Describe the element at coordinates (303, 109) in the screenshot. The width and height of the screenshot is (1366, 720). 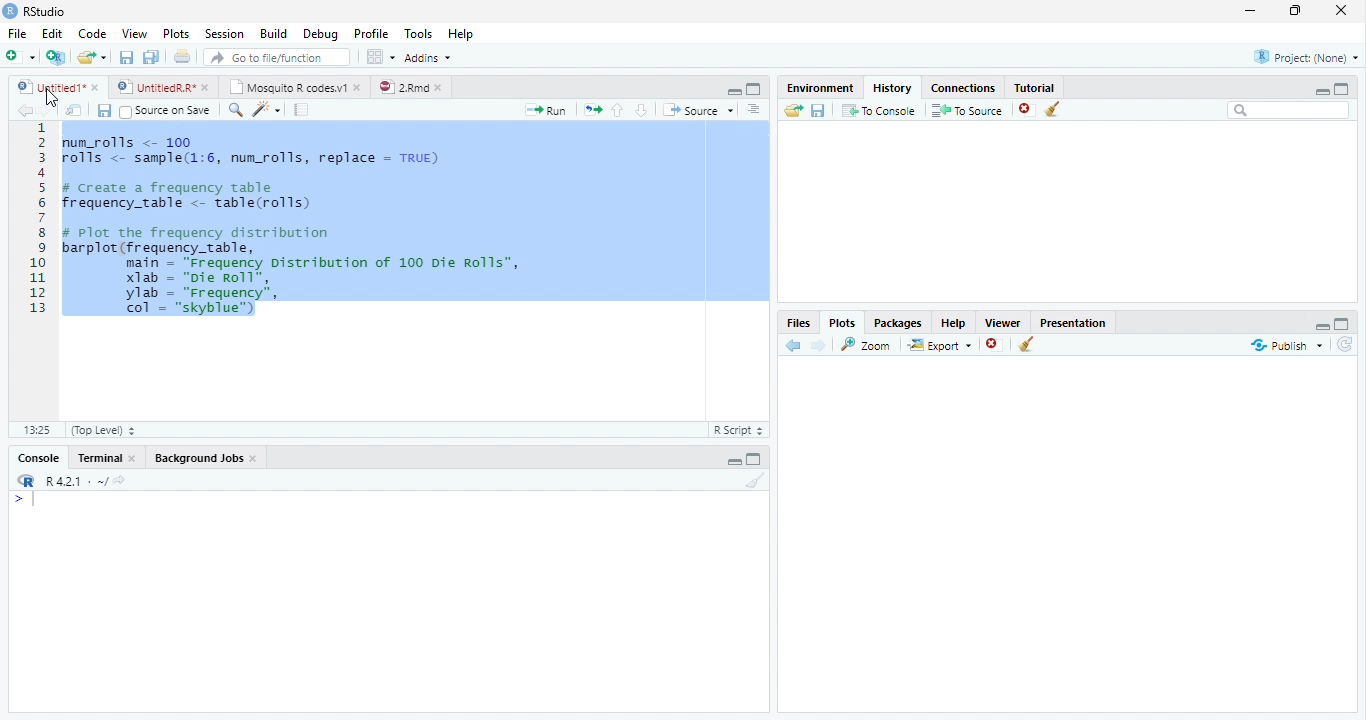
I see `Compile Report` at that location.